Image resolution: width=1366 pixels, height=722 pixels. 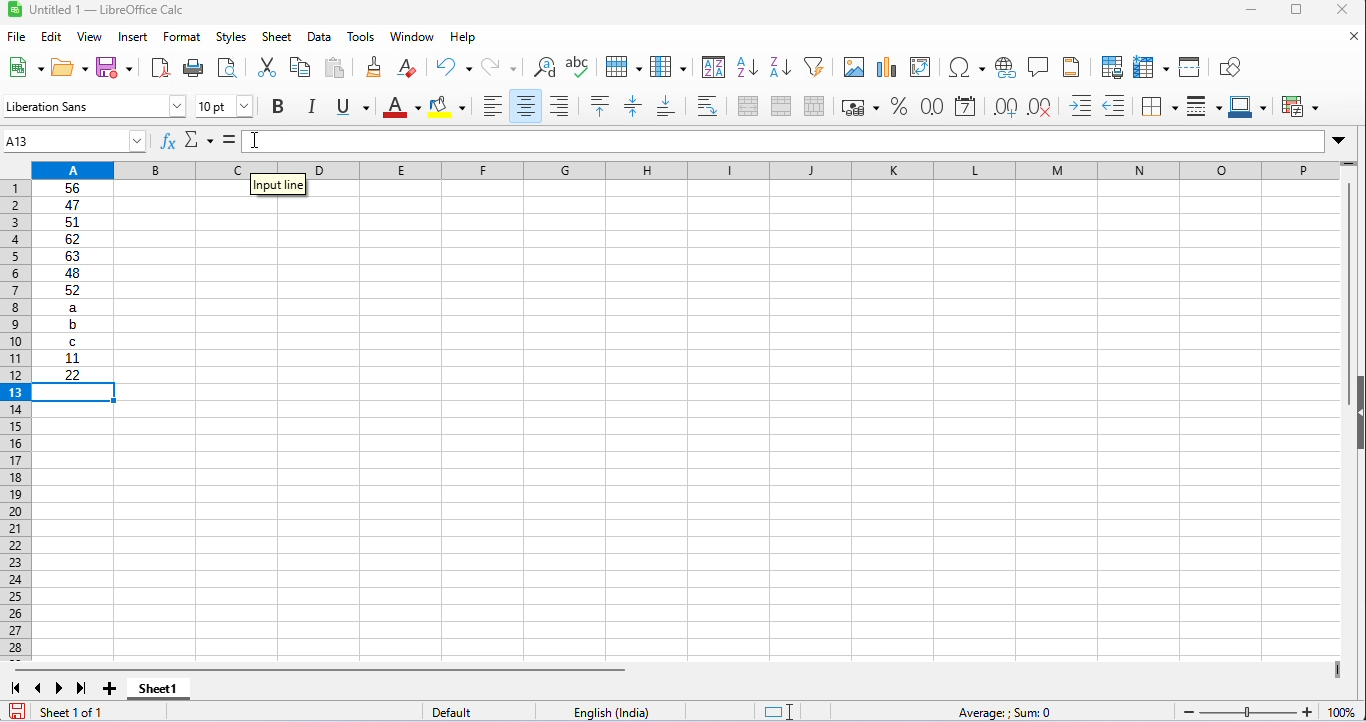 I want to click on first sheet, so click(x=16, y=688).